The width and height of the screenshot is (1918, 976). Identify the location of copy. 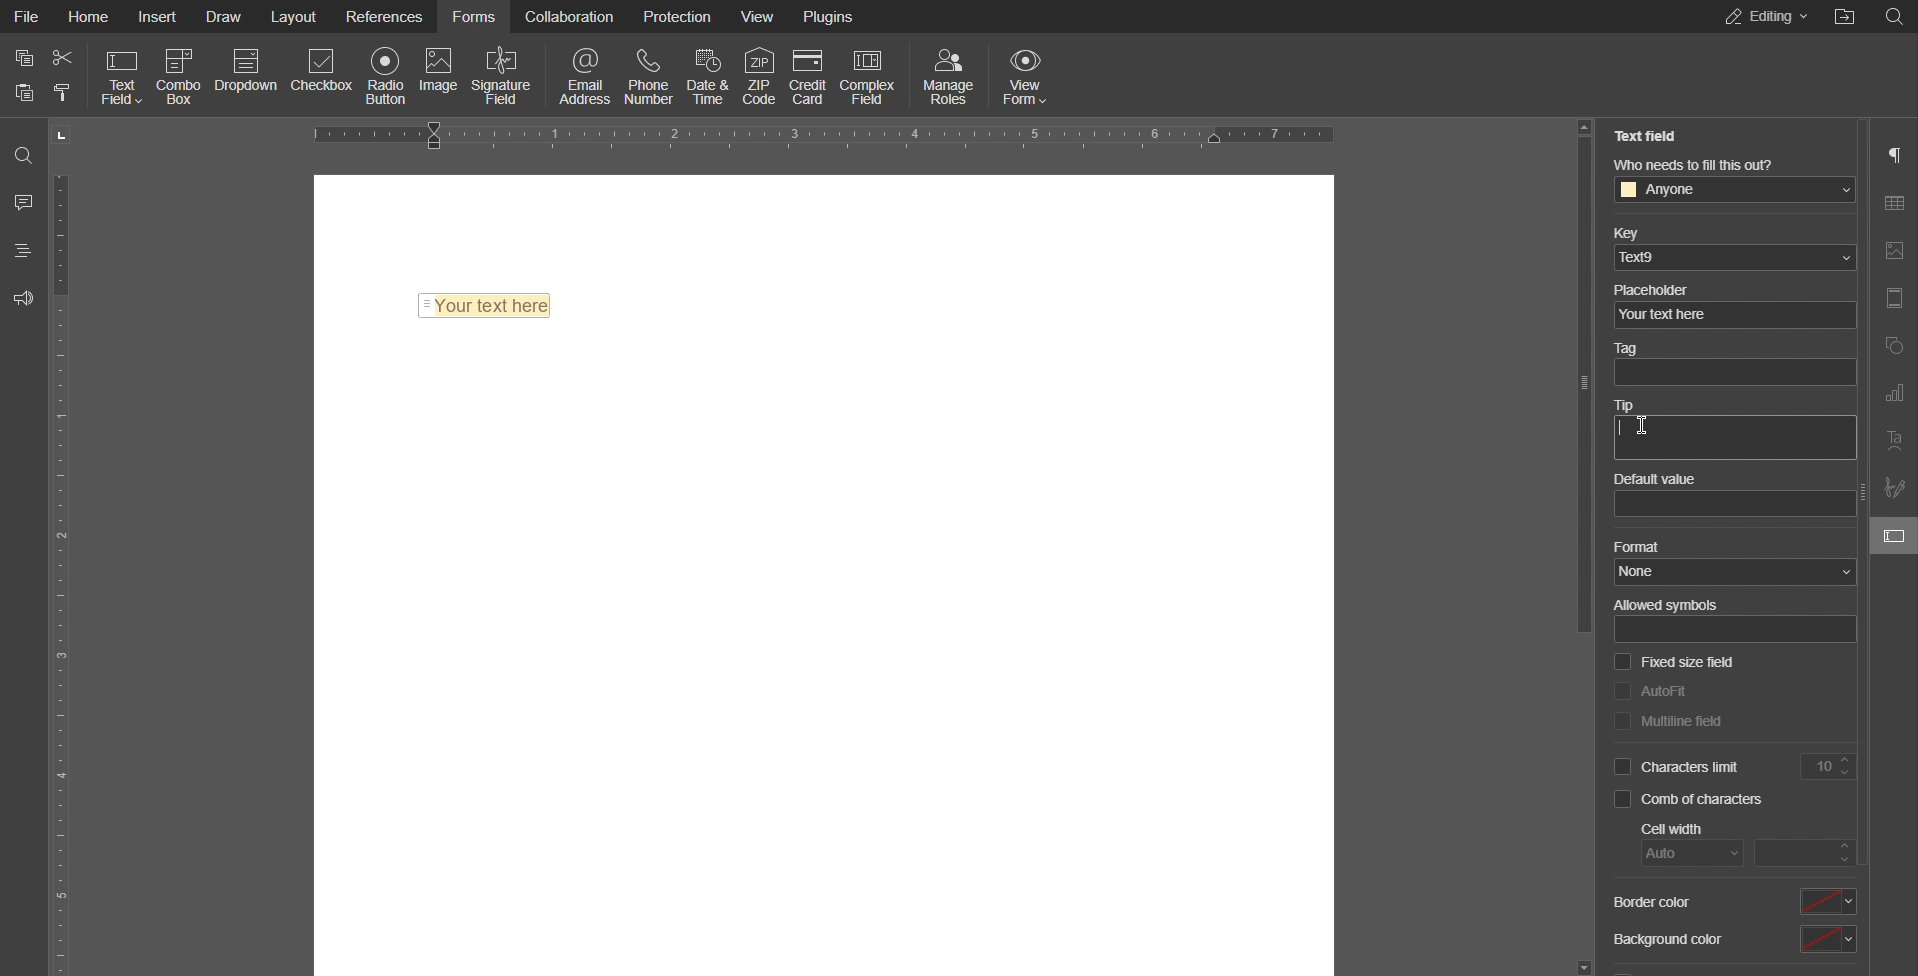
(26, 58).